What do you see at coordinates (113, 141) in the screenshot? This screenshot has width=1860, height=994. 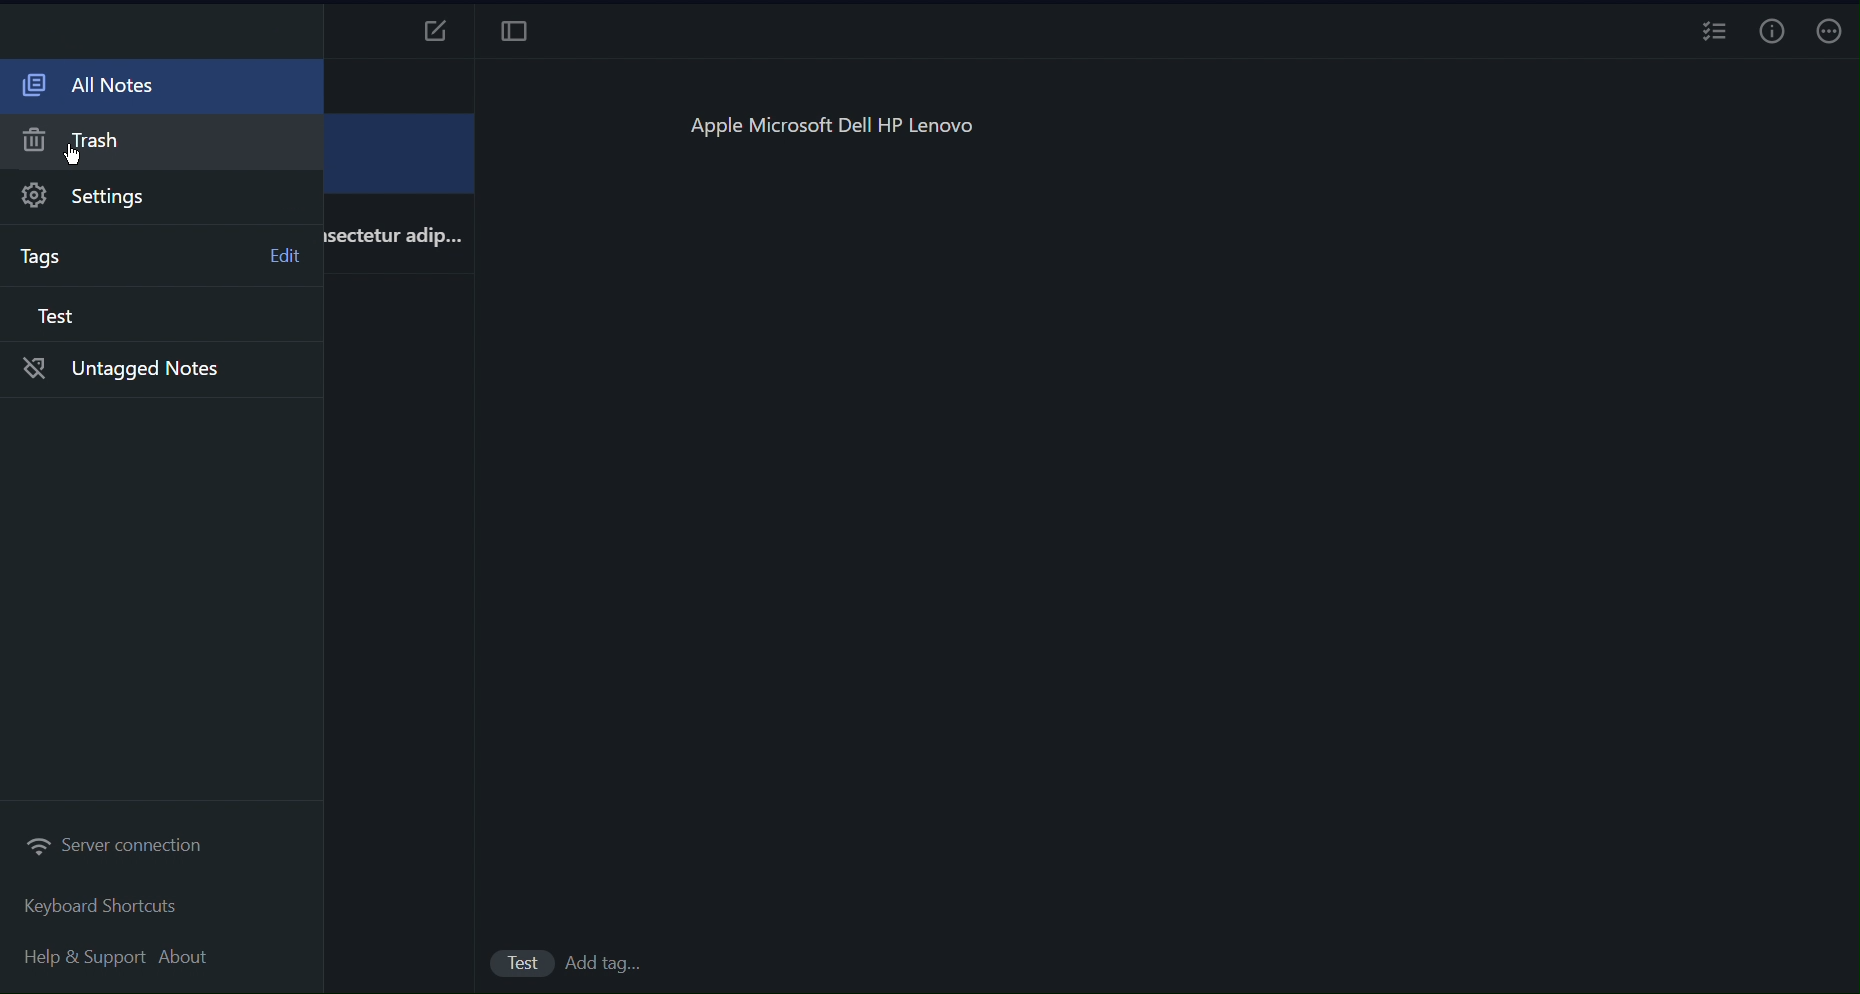 I see `Trash` at bounding box center [113, 141].